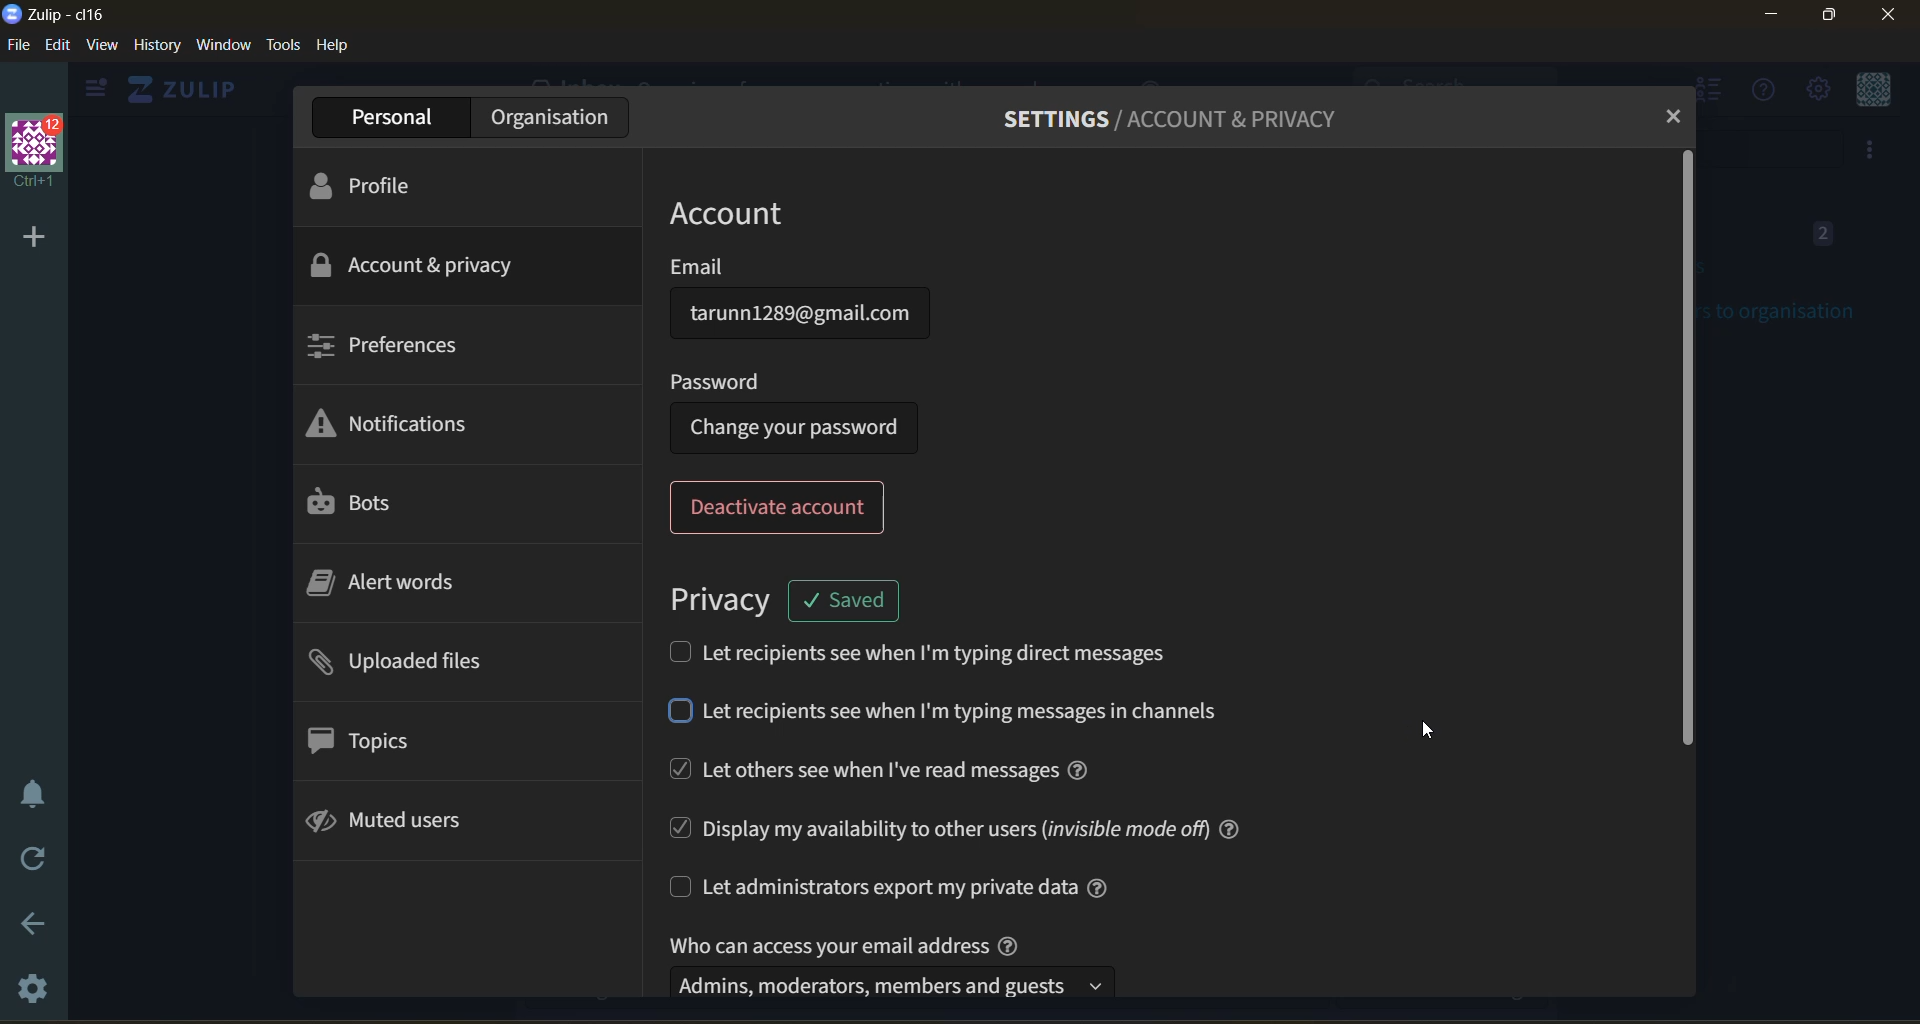 The height and width of the screenshot is (1024, 1920). I want to click on cursor, so click(1438, 732).